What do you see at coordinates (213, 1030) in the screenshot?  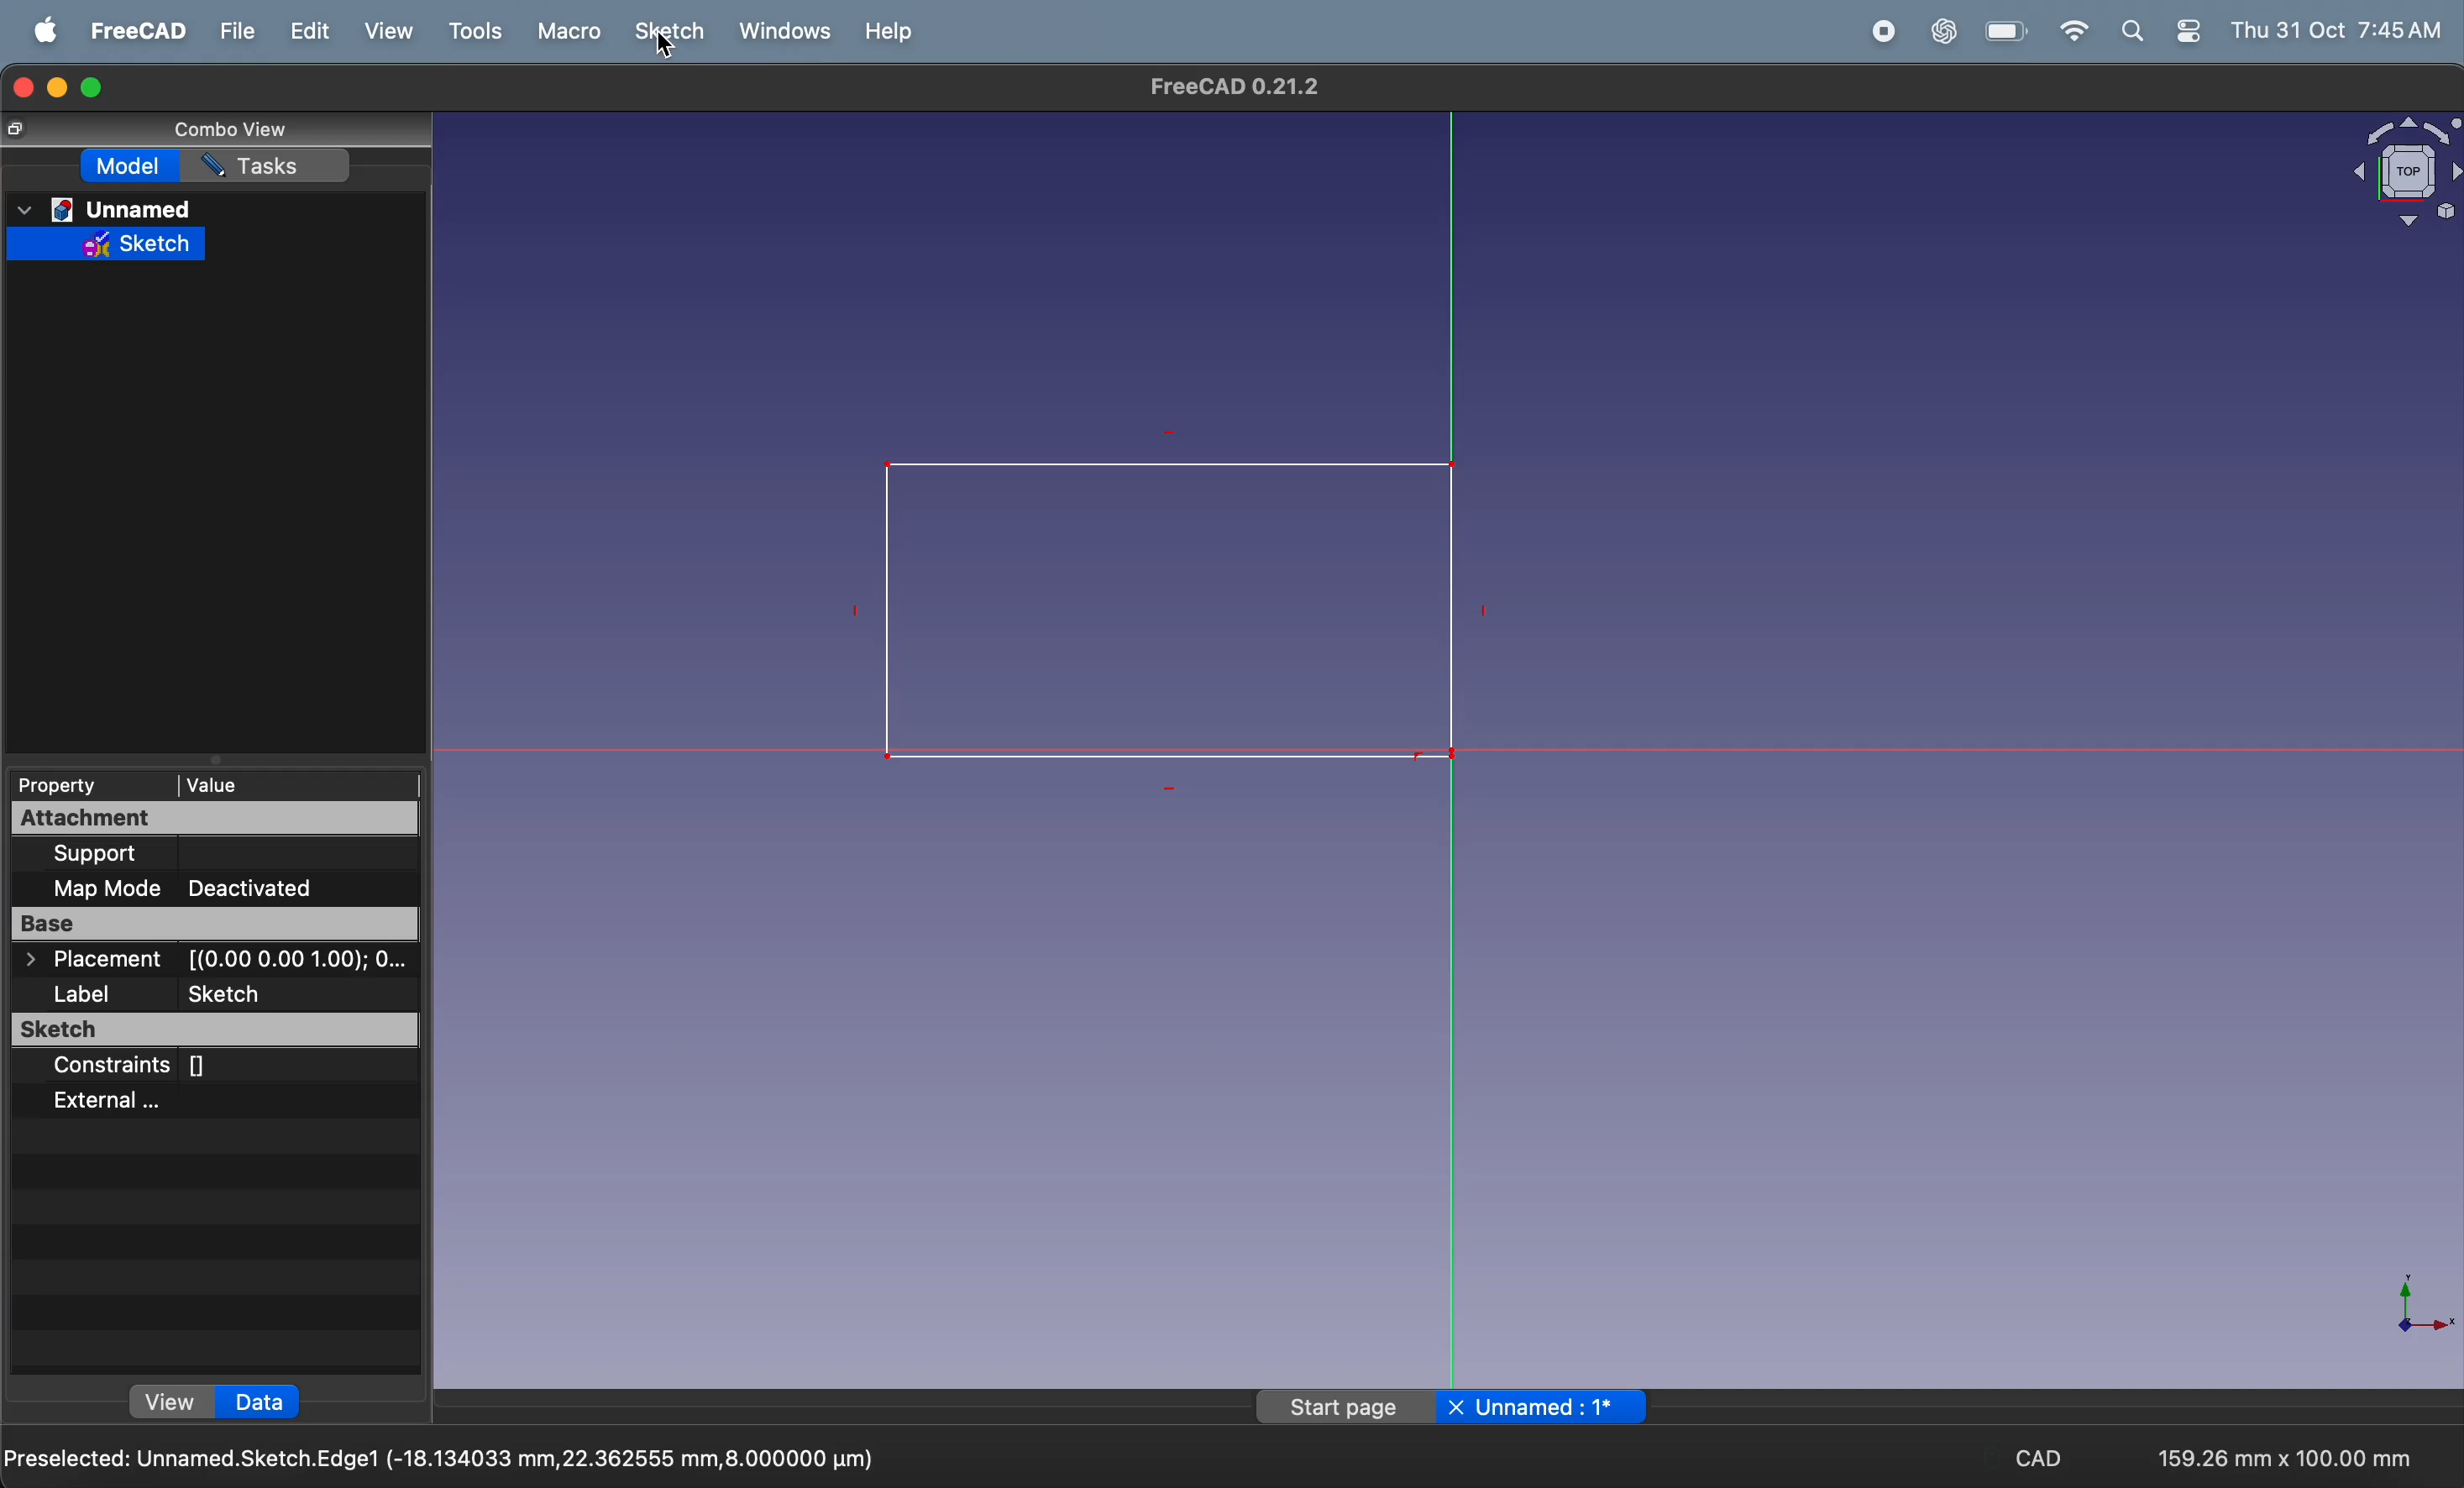 I see `sketch` at bounding box center [213, 1030].